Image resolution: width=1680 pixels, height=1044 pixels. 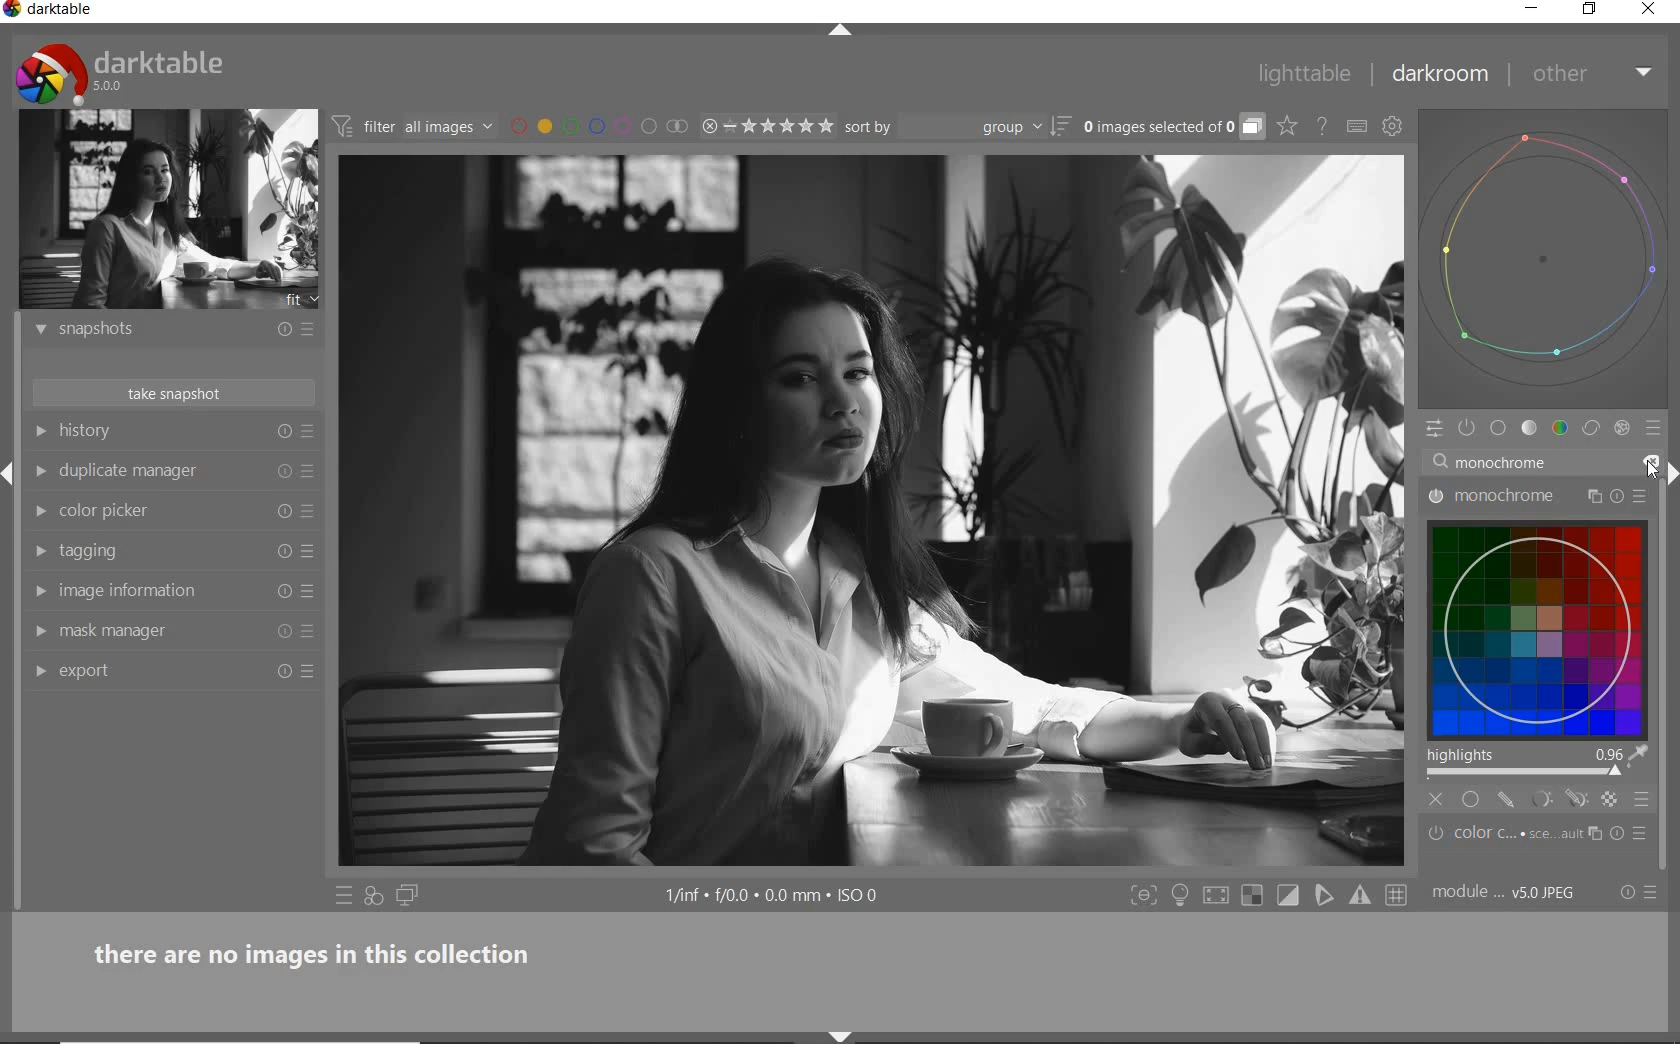 I want to click on show only active modules, so click(x=1468, y=429).